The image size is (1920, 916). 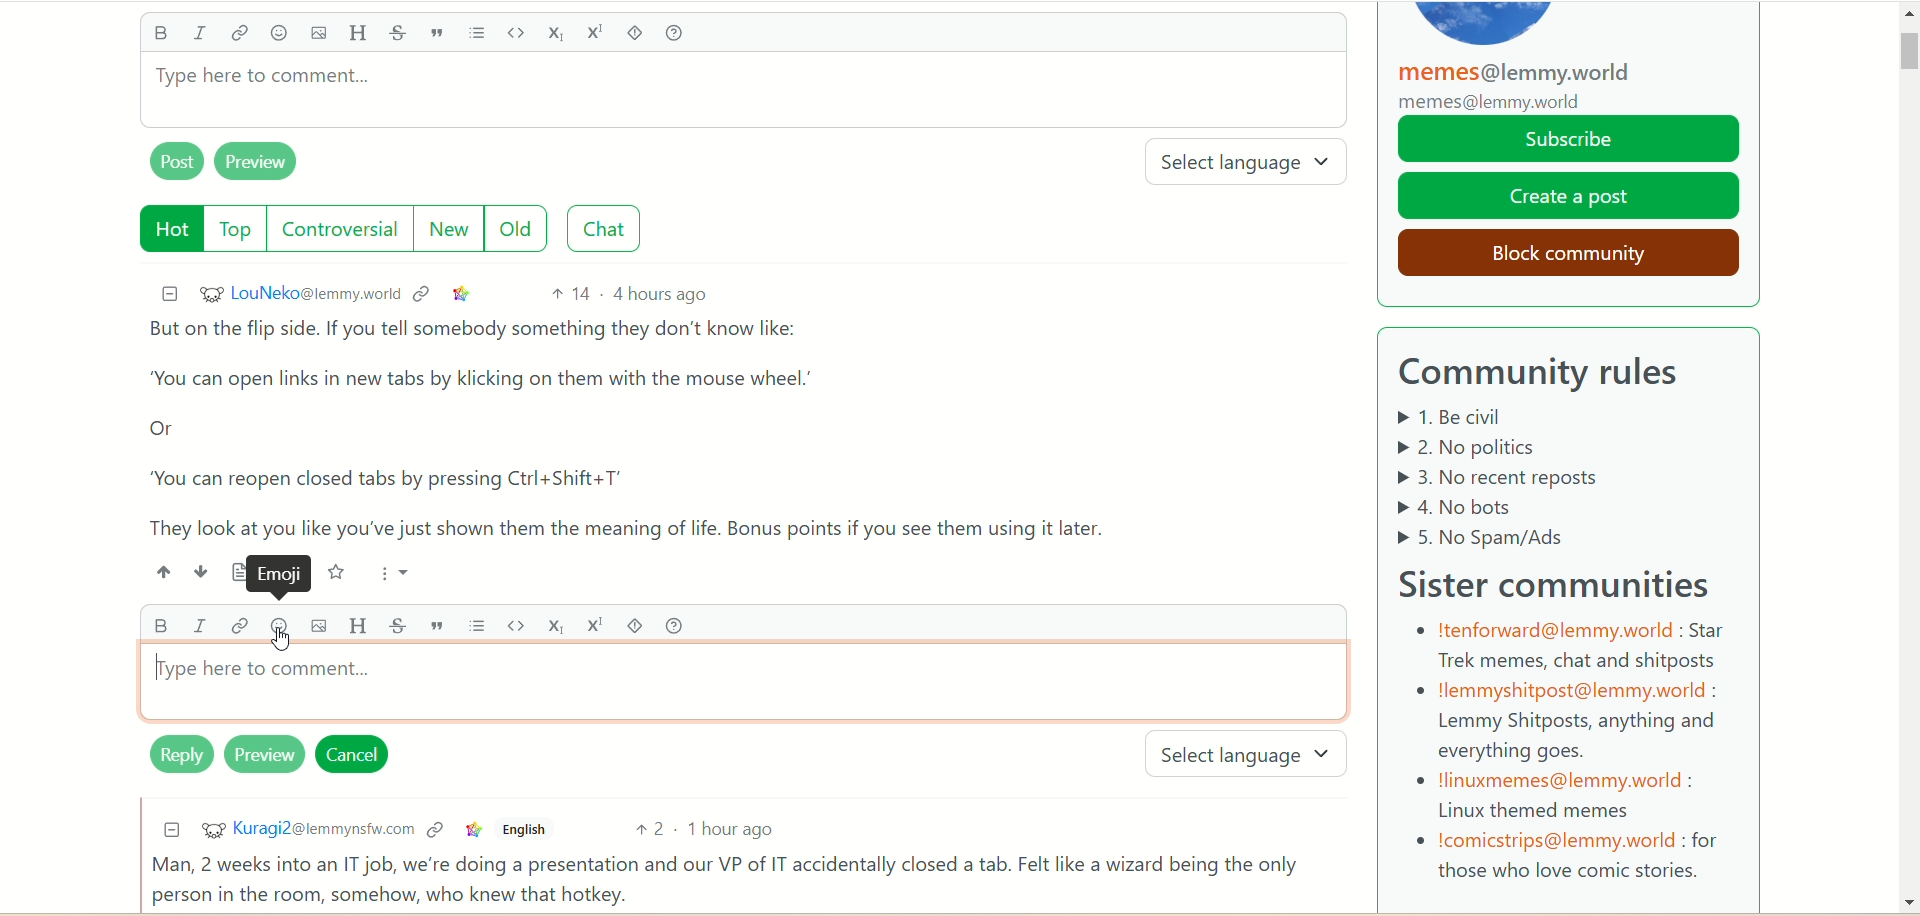 What do you see at coordinates (195, 571) in the screenshot?
I see `downvote` at bounding box center [195, 571].